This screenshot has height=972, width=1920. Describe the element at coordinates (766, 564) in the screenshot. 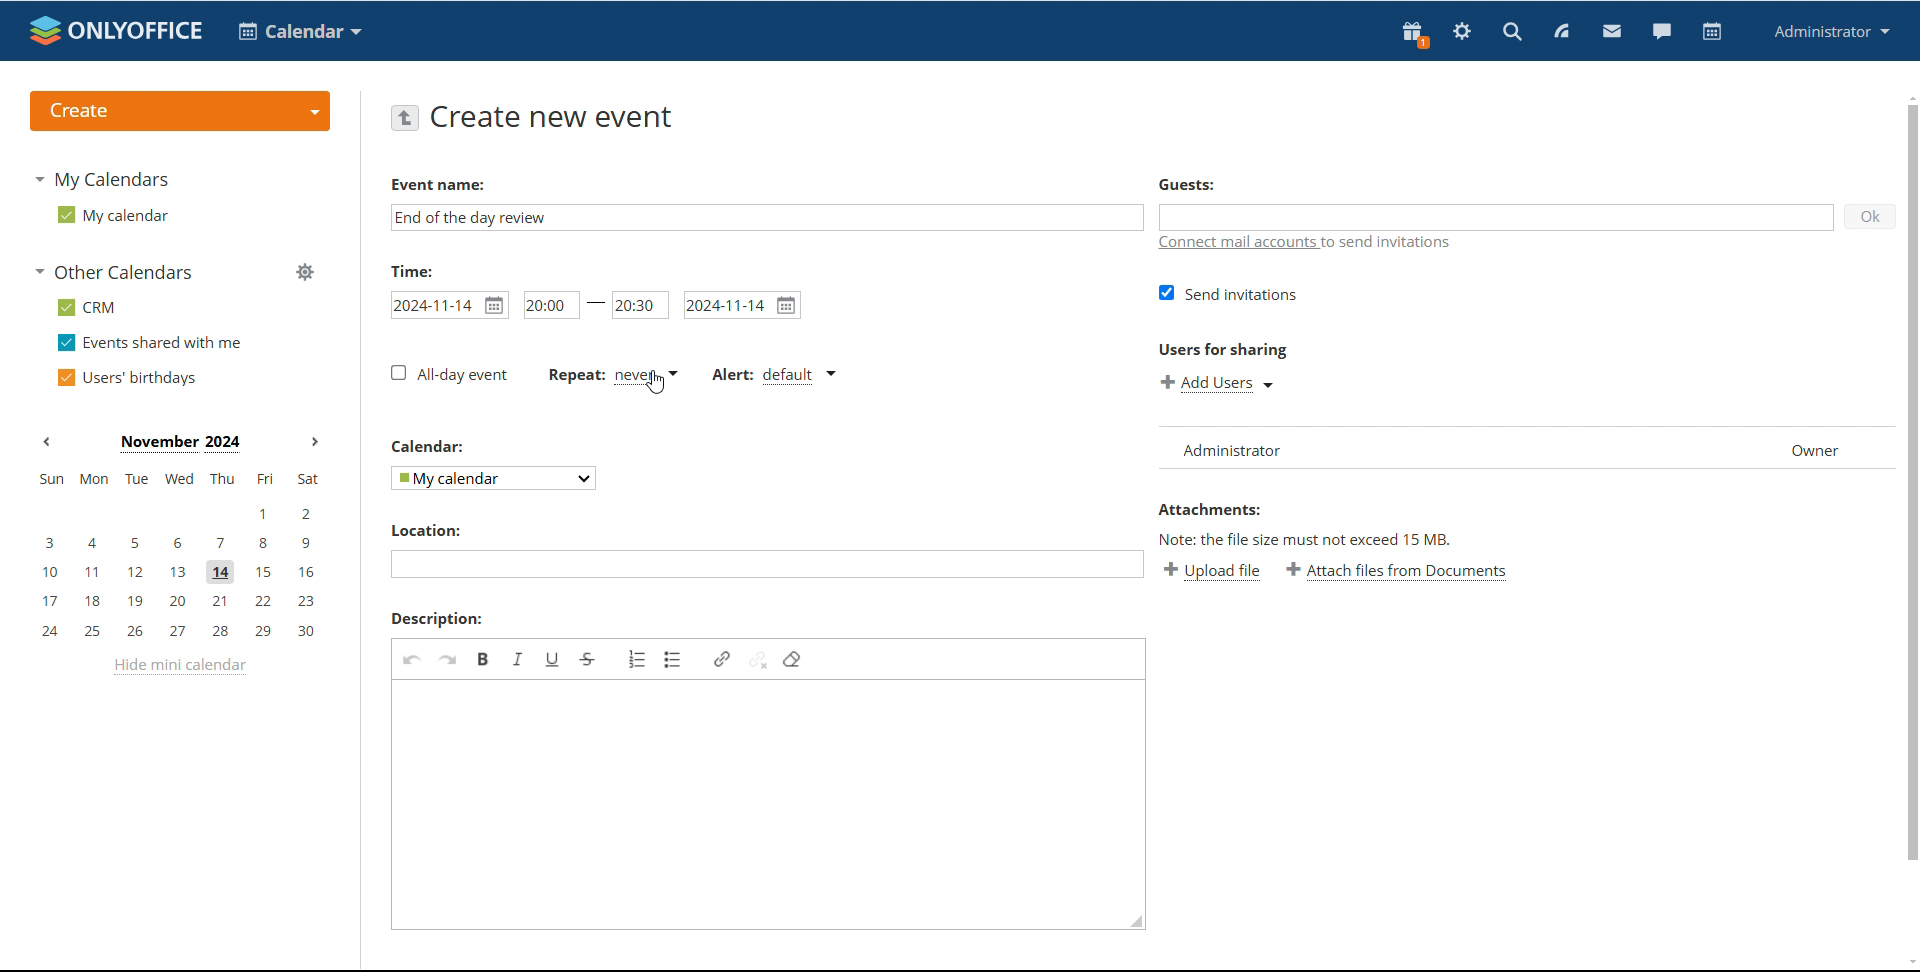

I see `add location` at that location.